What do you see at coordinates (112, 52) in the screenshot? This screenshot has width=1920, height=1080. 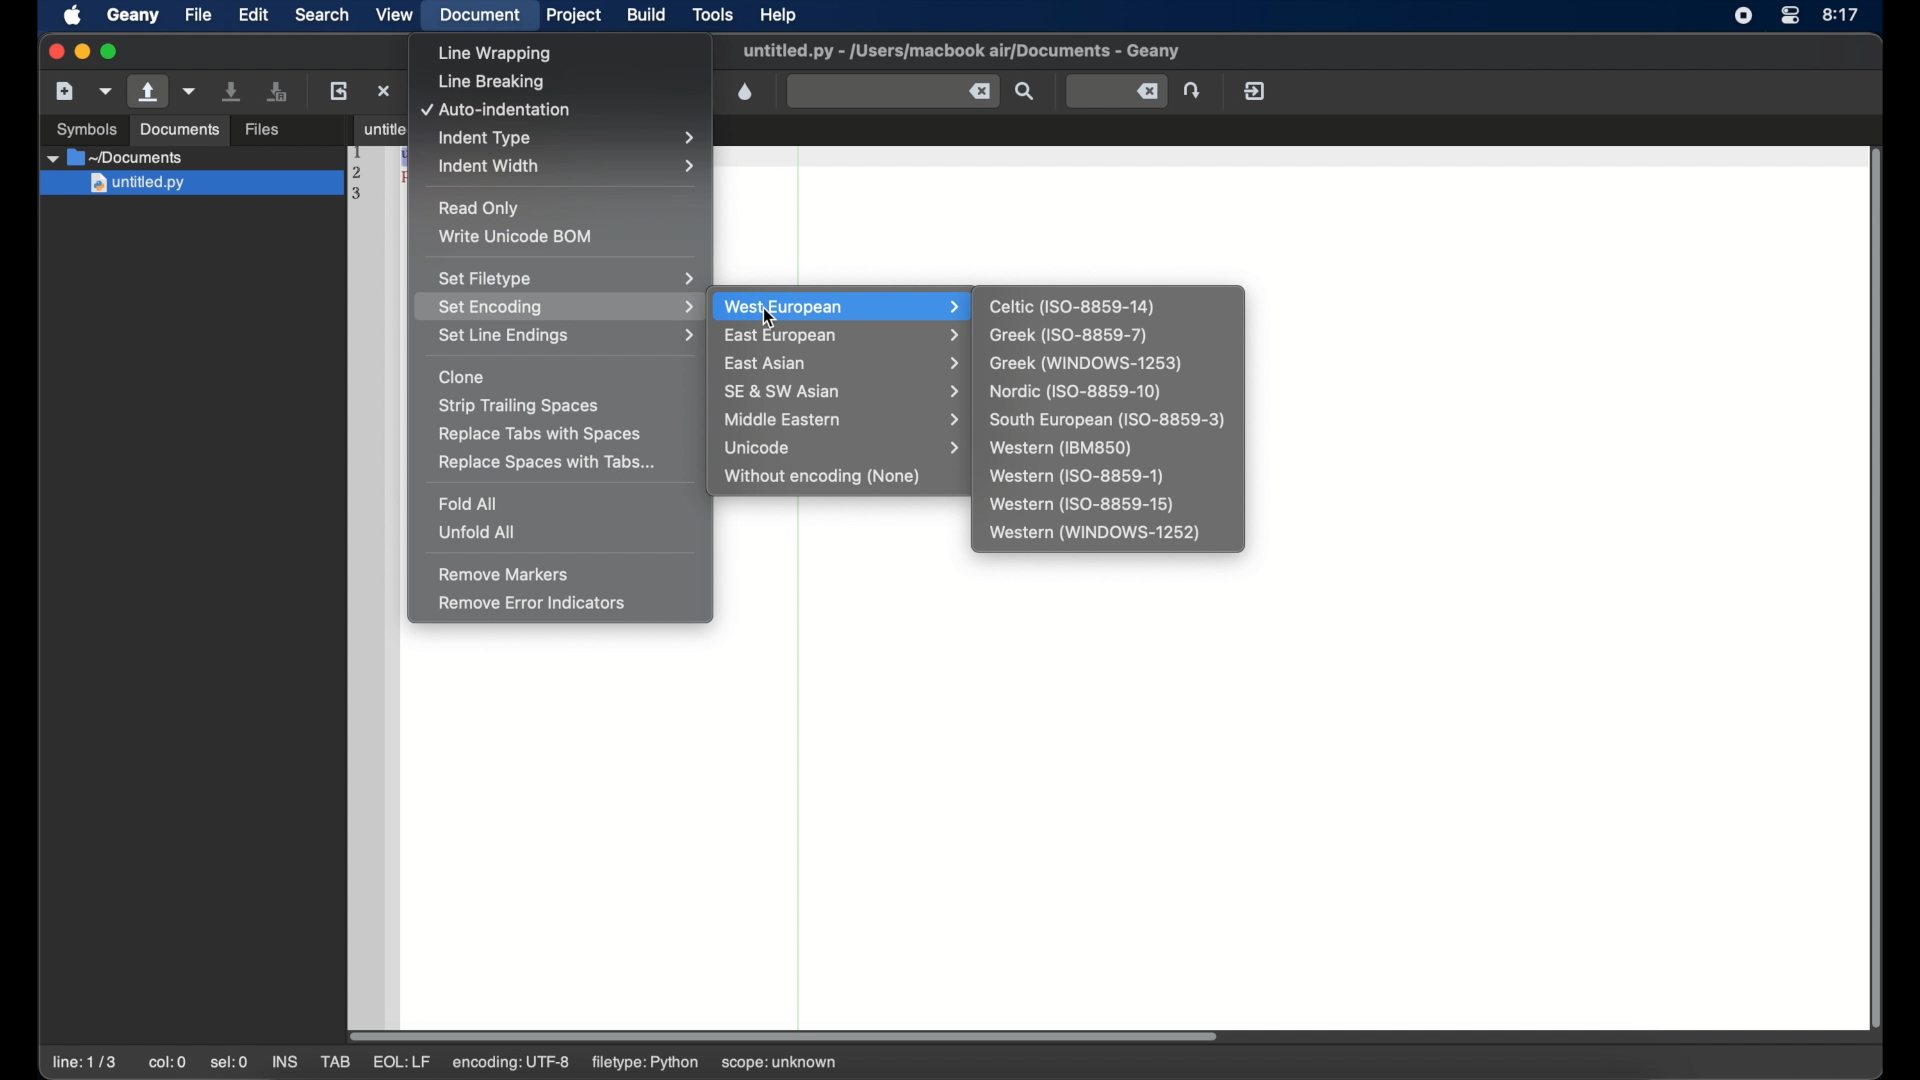 I see `maximize` at bounding box center [112, 52].